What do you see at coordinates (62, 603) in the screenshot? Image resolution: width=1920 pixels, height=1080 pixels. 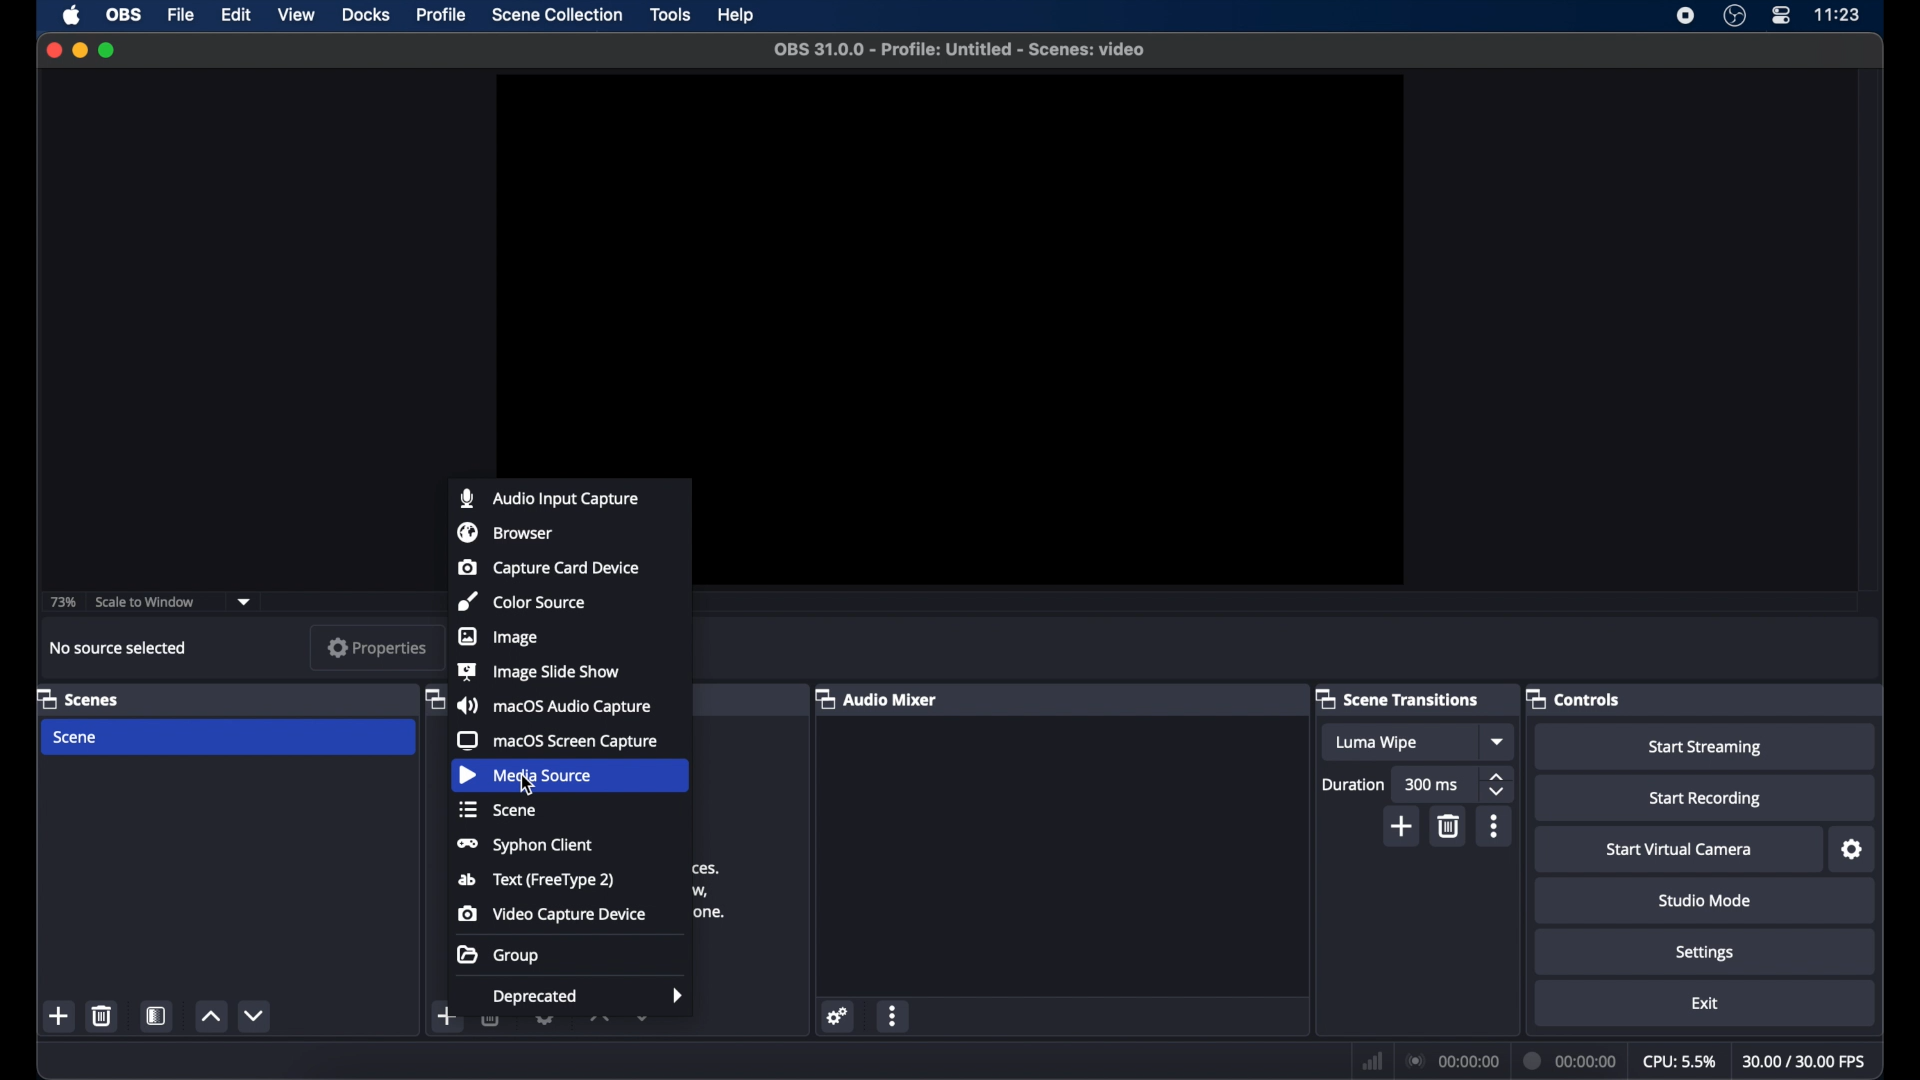 I see `73%` at bounding box center [62, 603].